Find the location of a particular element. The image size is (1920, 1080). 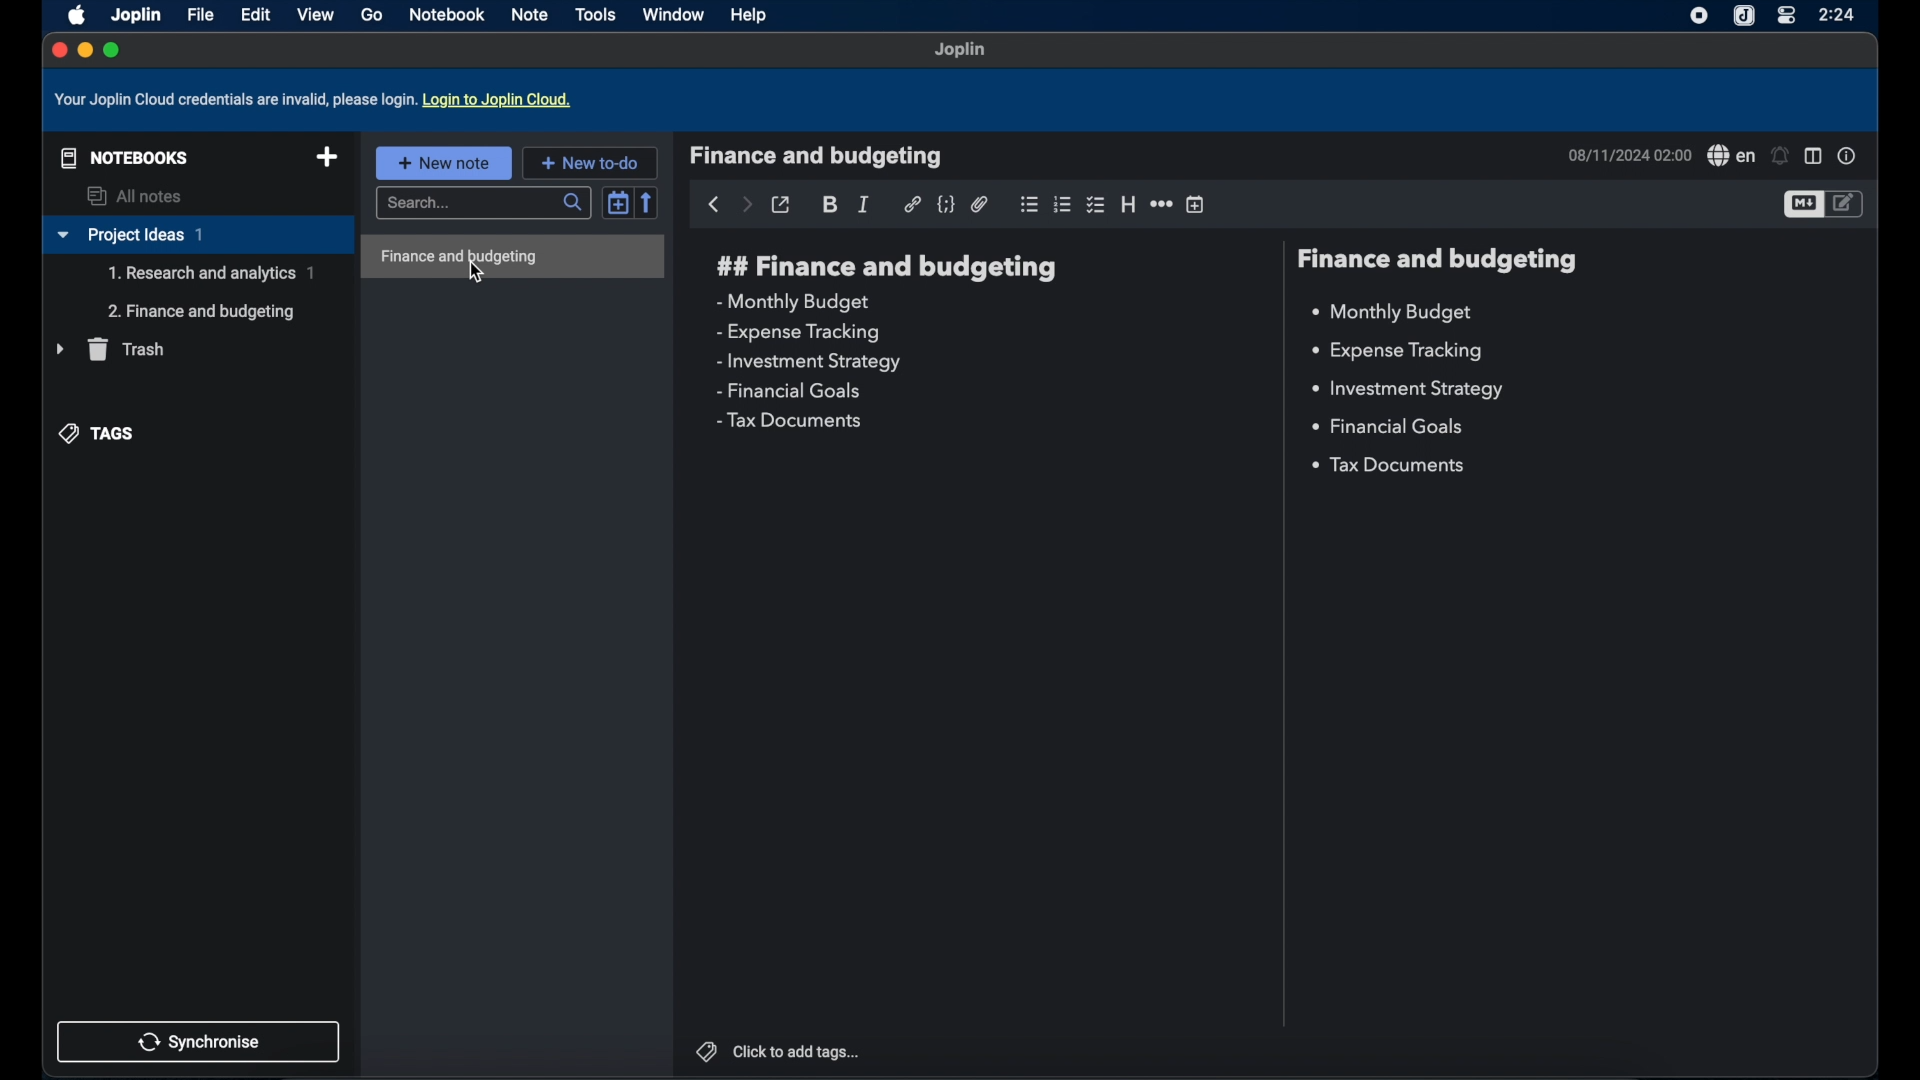

Joplin is located at coordinates (961, 51).